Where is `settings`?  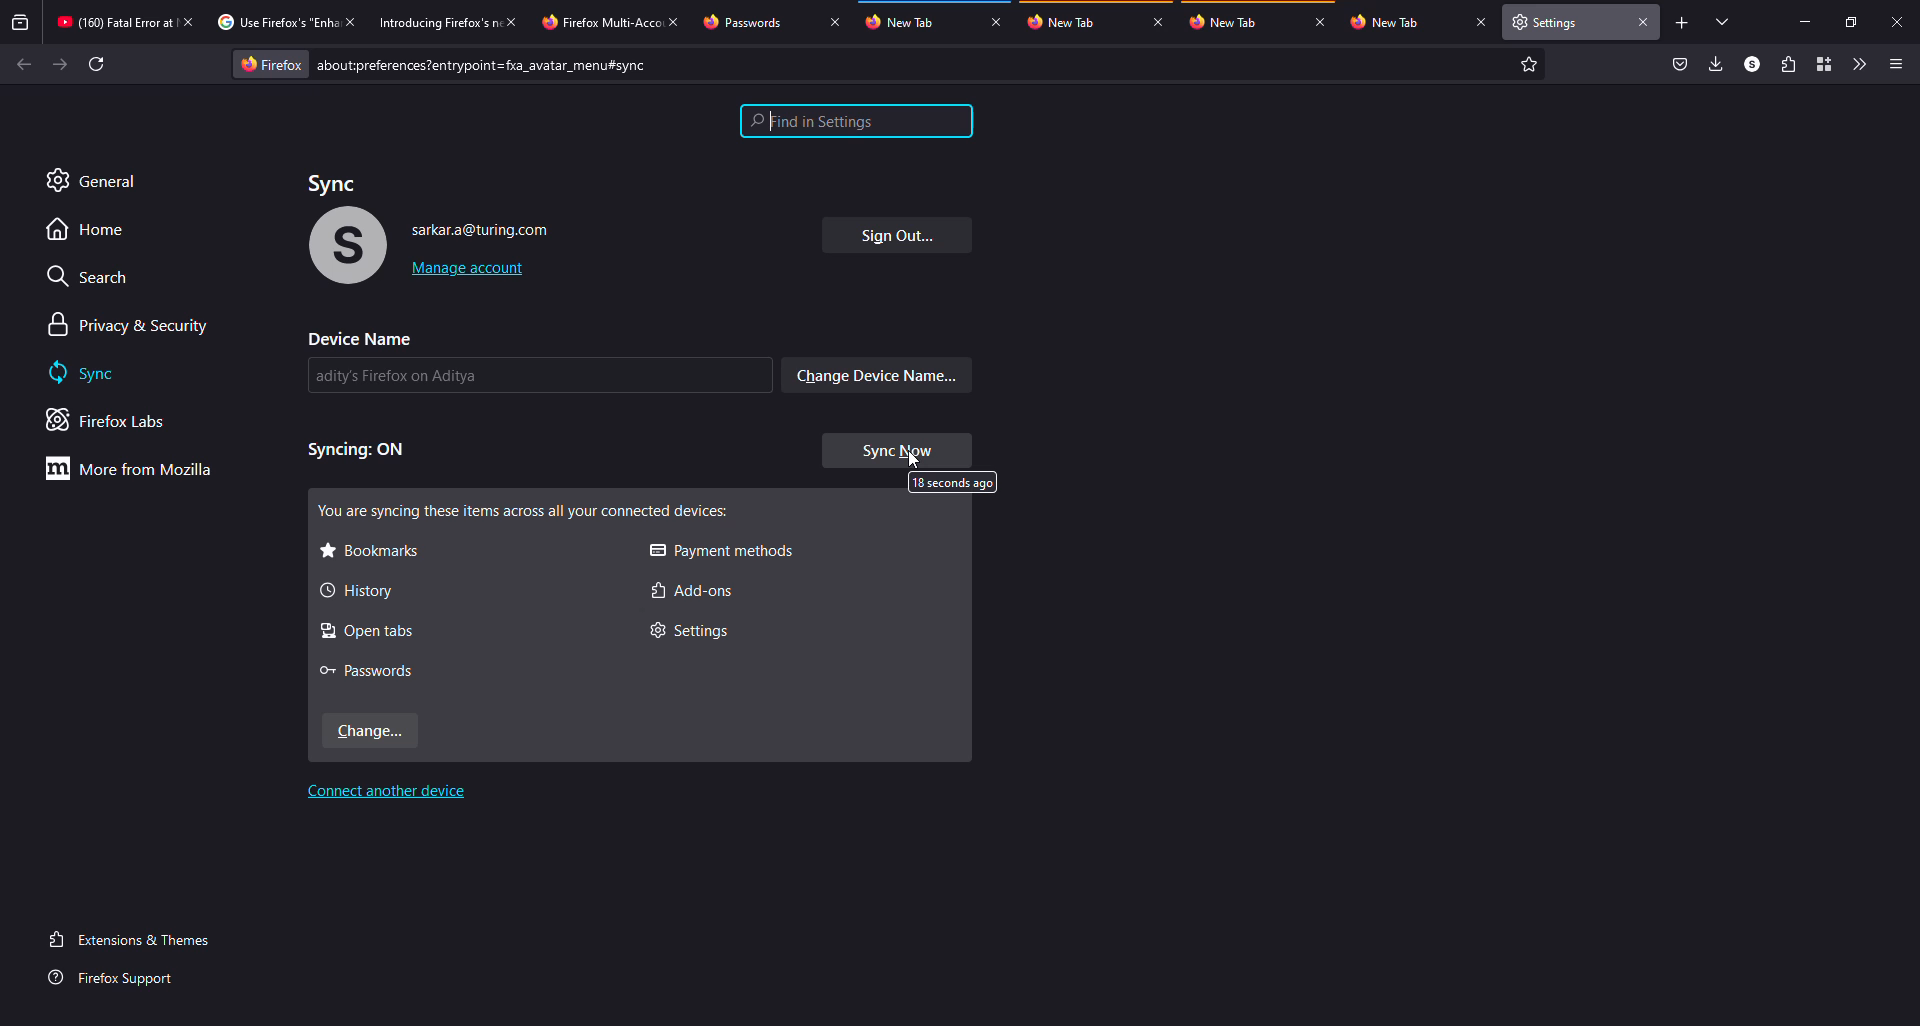
settings is located at coordinates (688, 630).